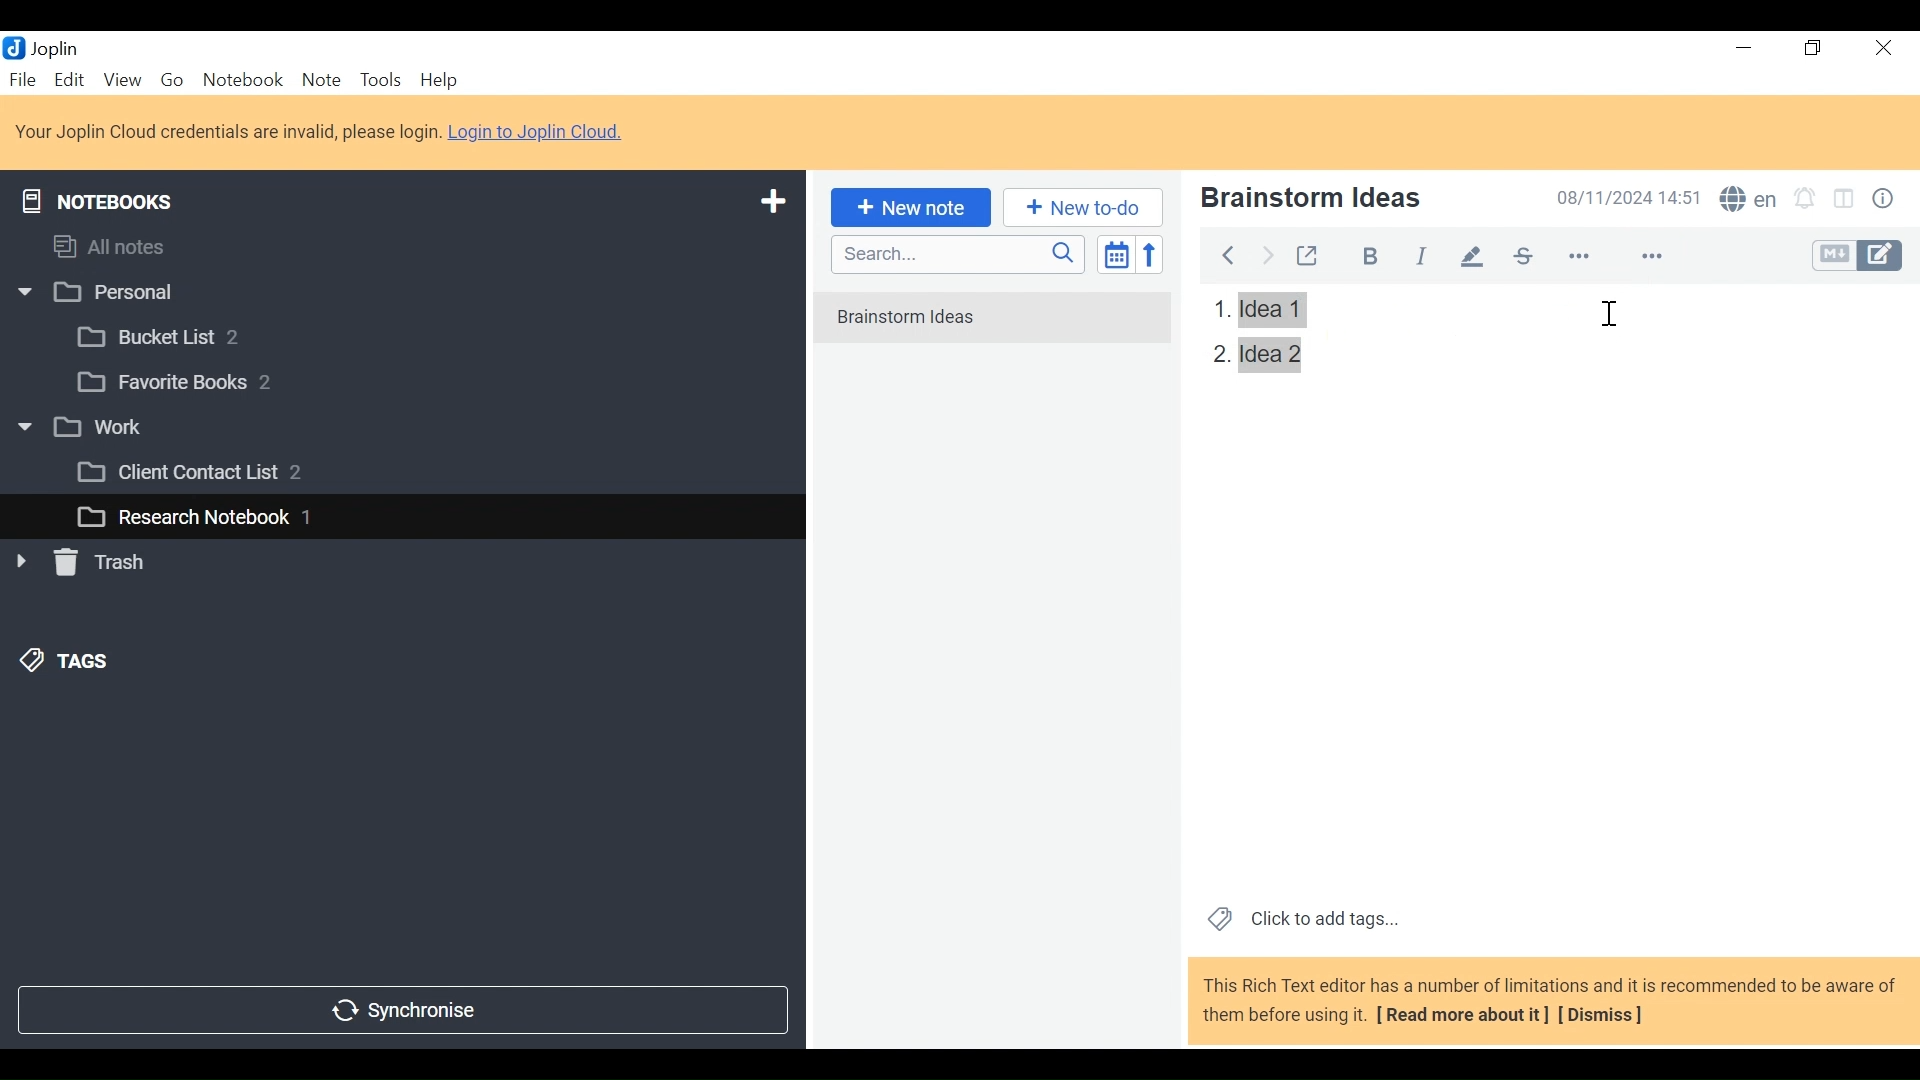 Image resolution: width=1920 pixels, height=1080 pixels. I want to click on Search, so click(955, 254).